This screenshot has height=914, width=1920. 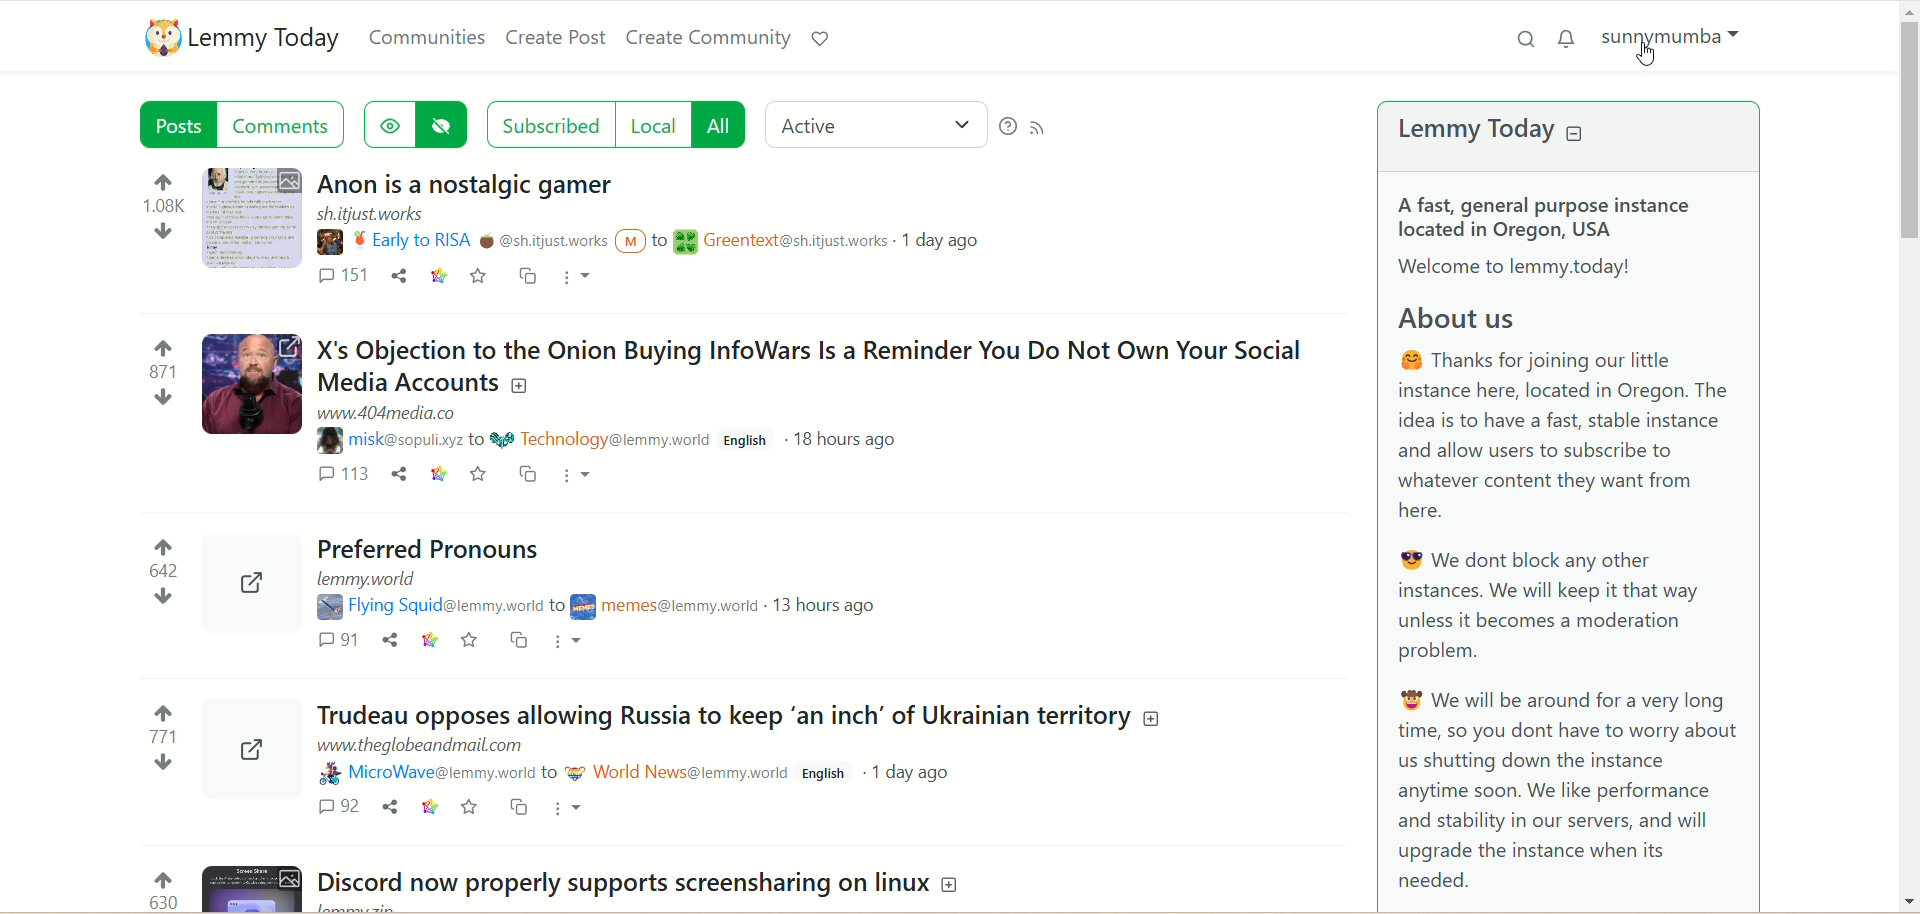 I want to click on Favorite, so click(x=482, y=475).